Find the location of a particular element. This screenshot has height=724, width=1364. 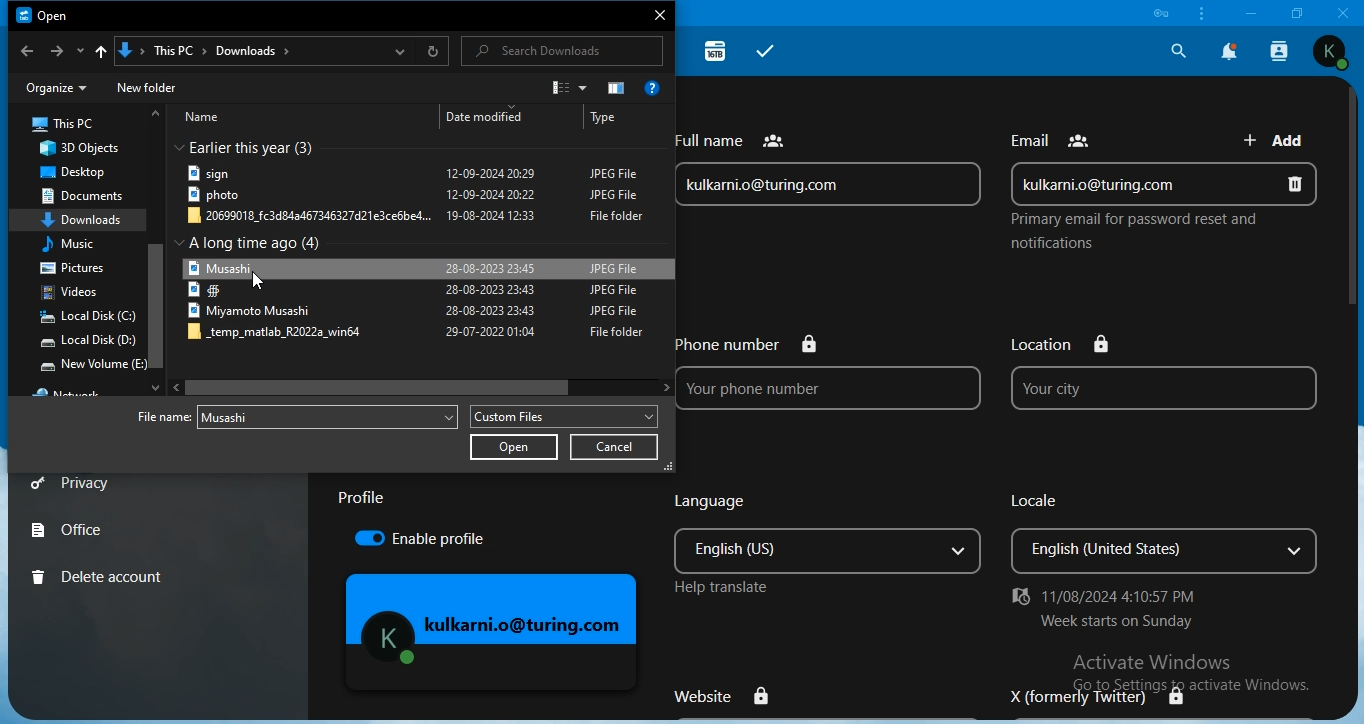

add is located at coordinates (1279, 138).